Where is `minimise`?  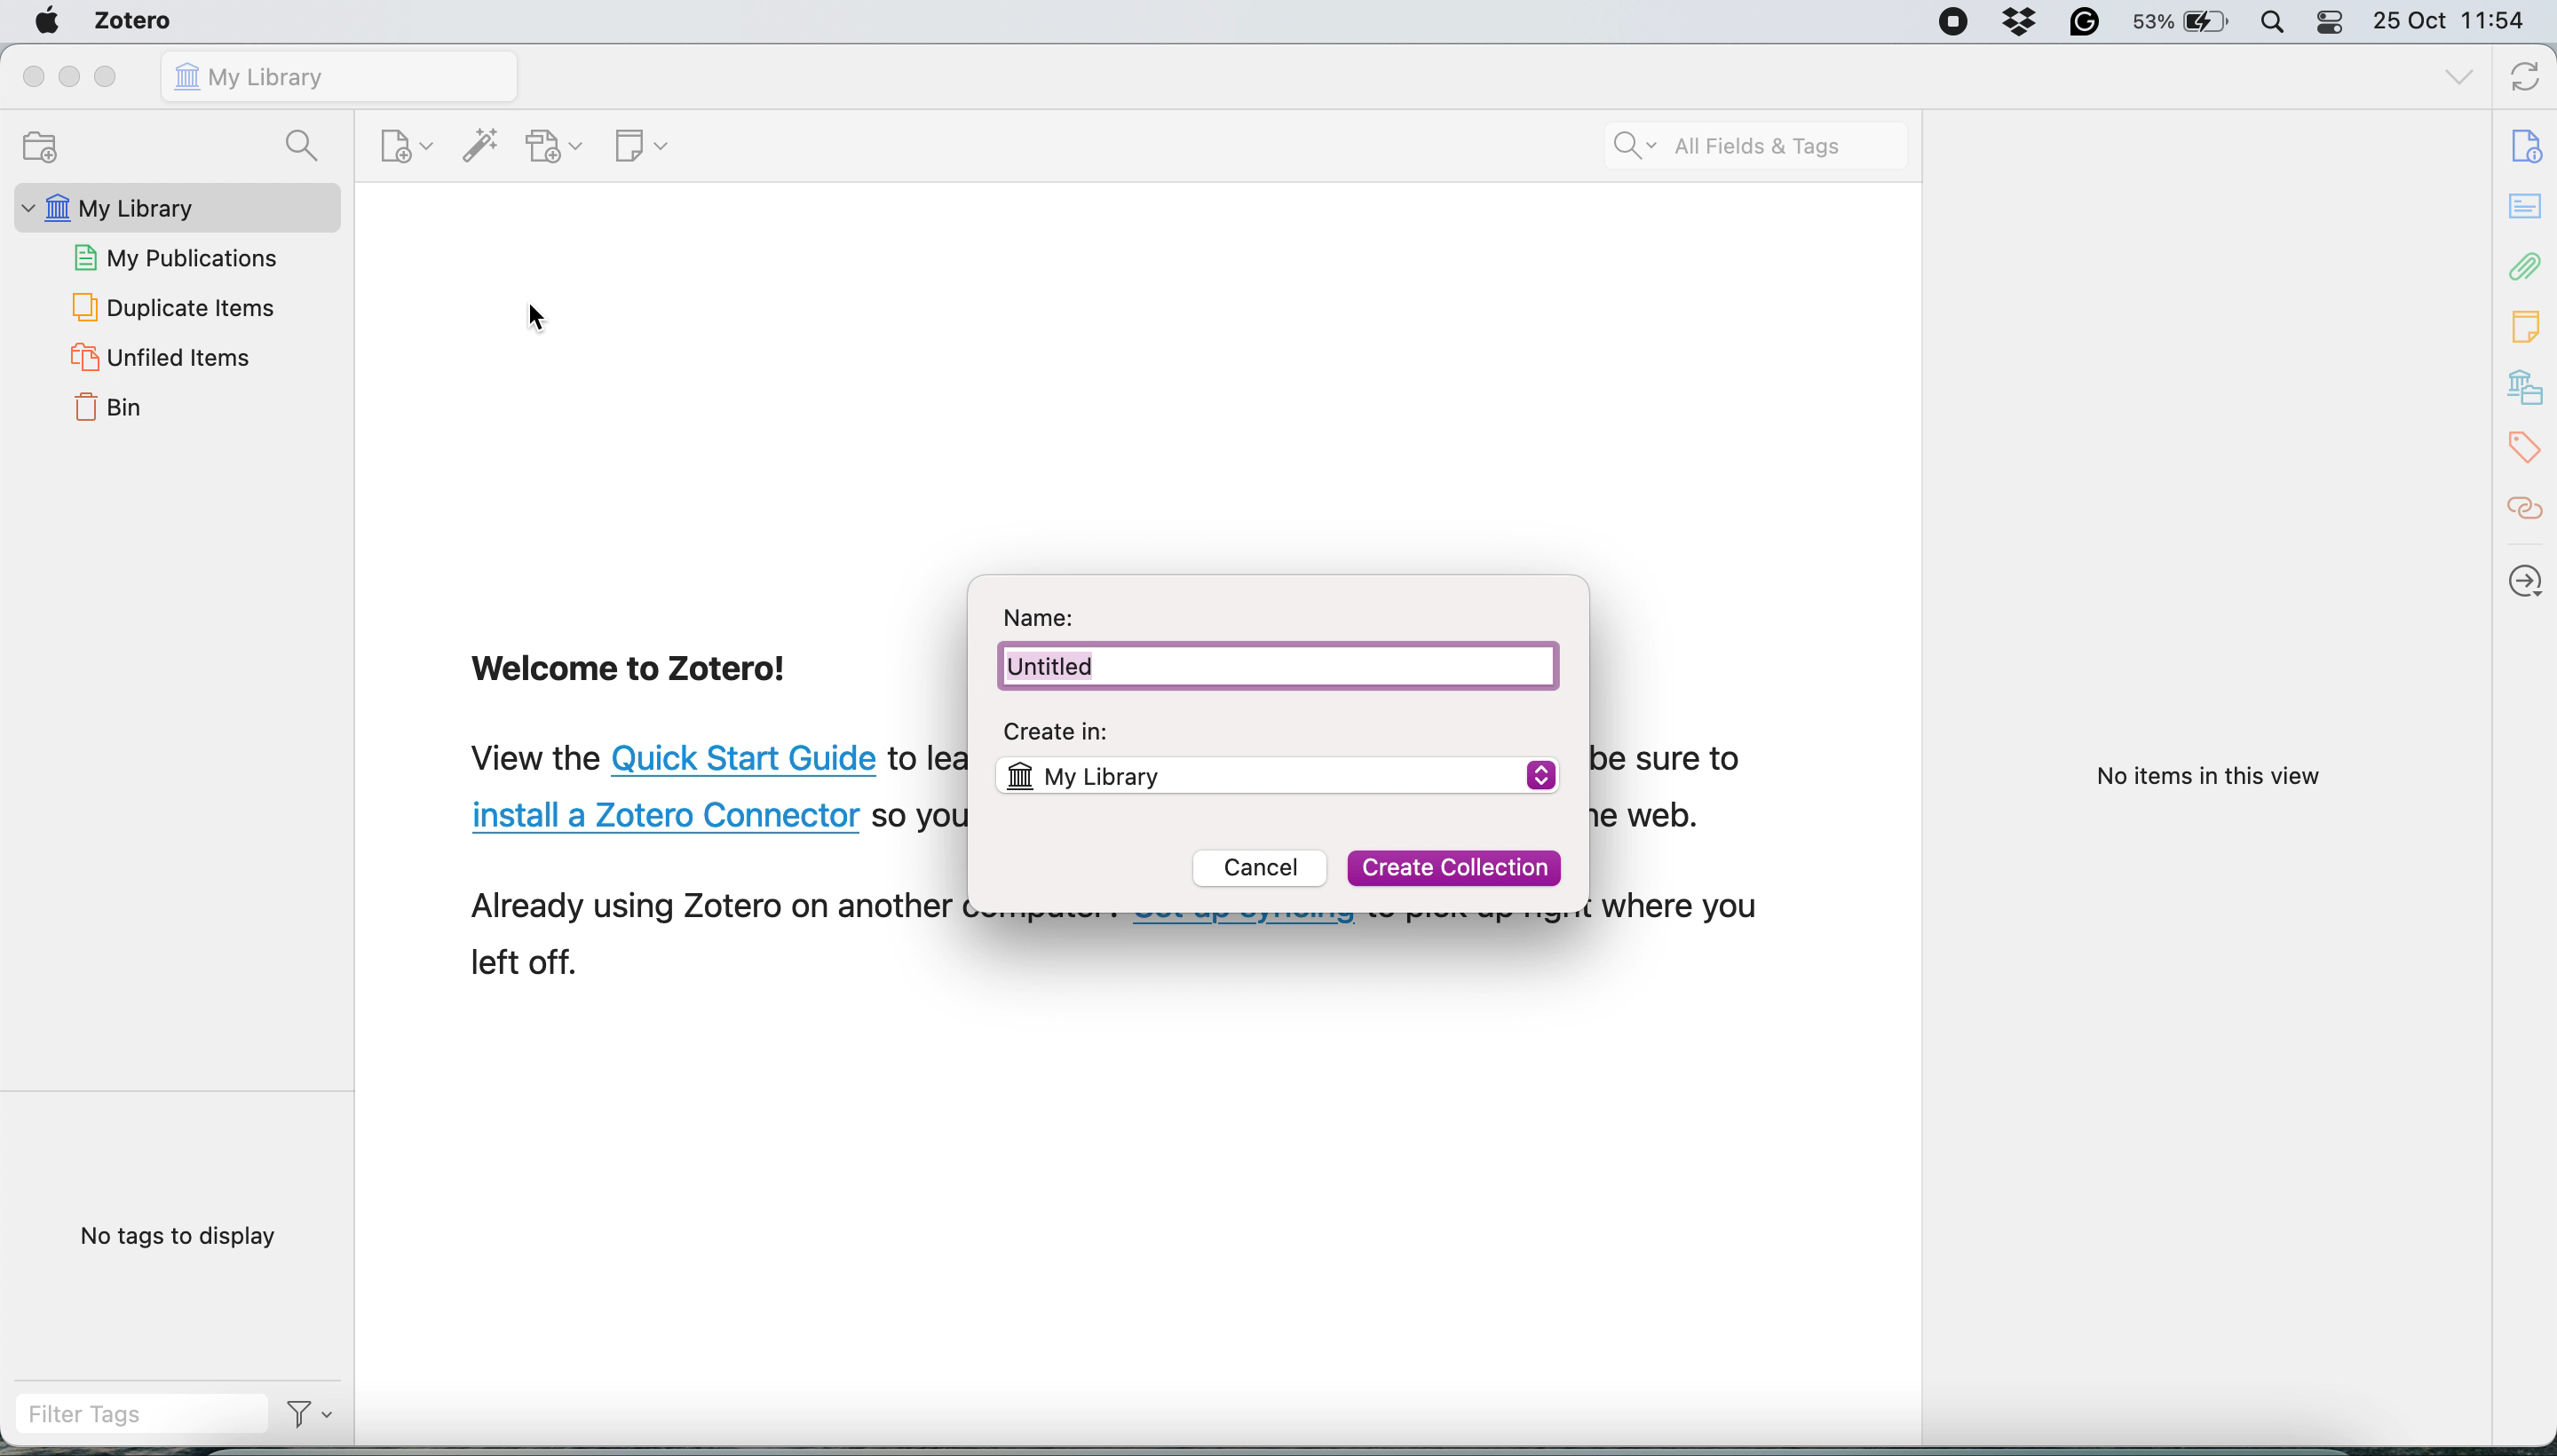
minimise is located at coordinates (72, 77).